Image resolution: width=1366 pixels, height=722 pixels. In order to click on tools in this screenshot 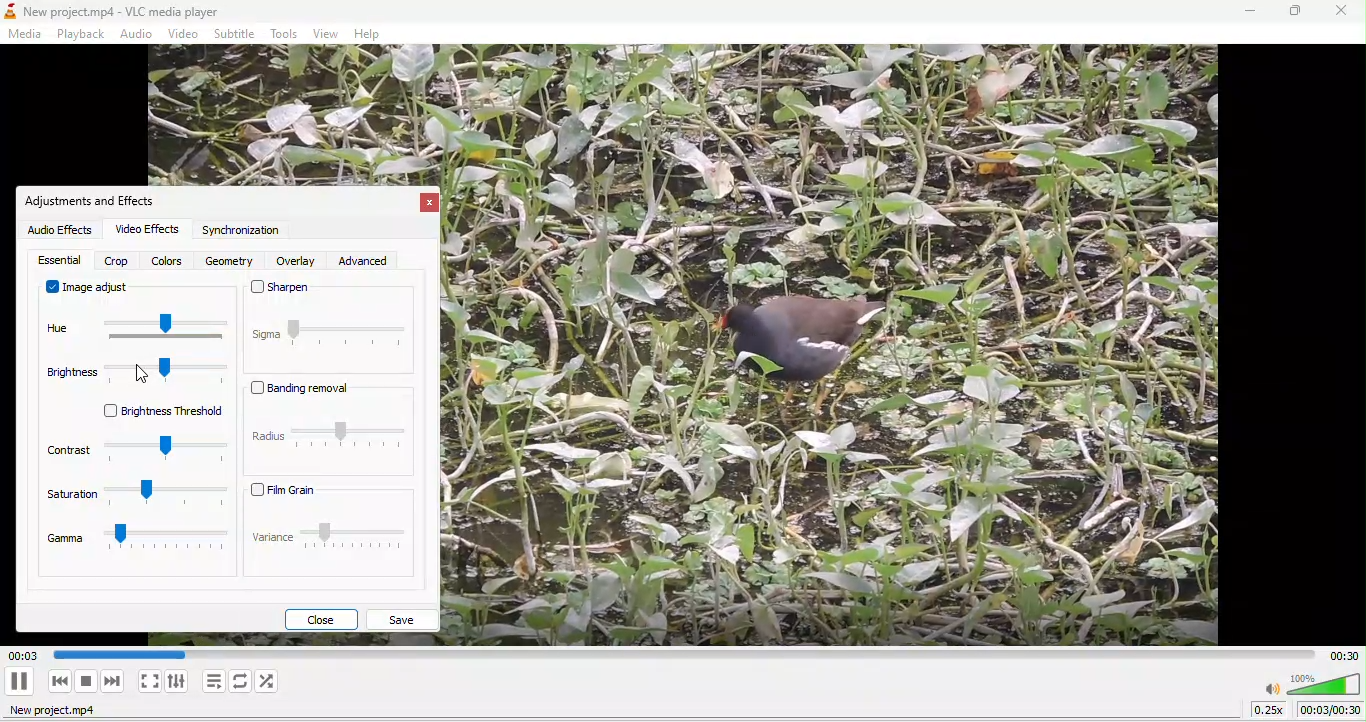, I will do `click(286, 35)`.